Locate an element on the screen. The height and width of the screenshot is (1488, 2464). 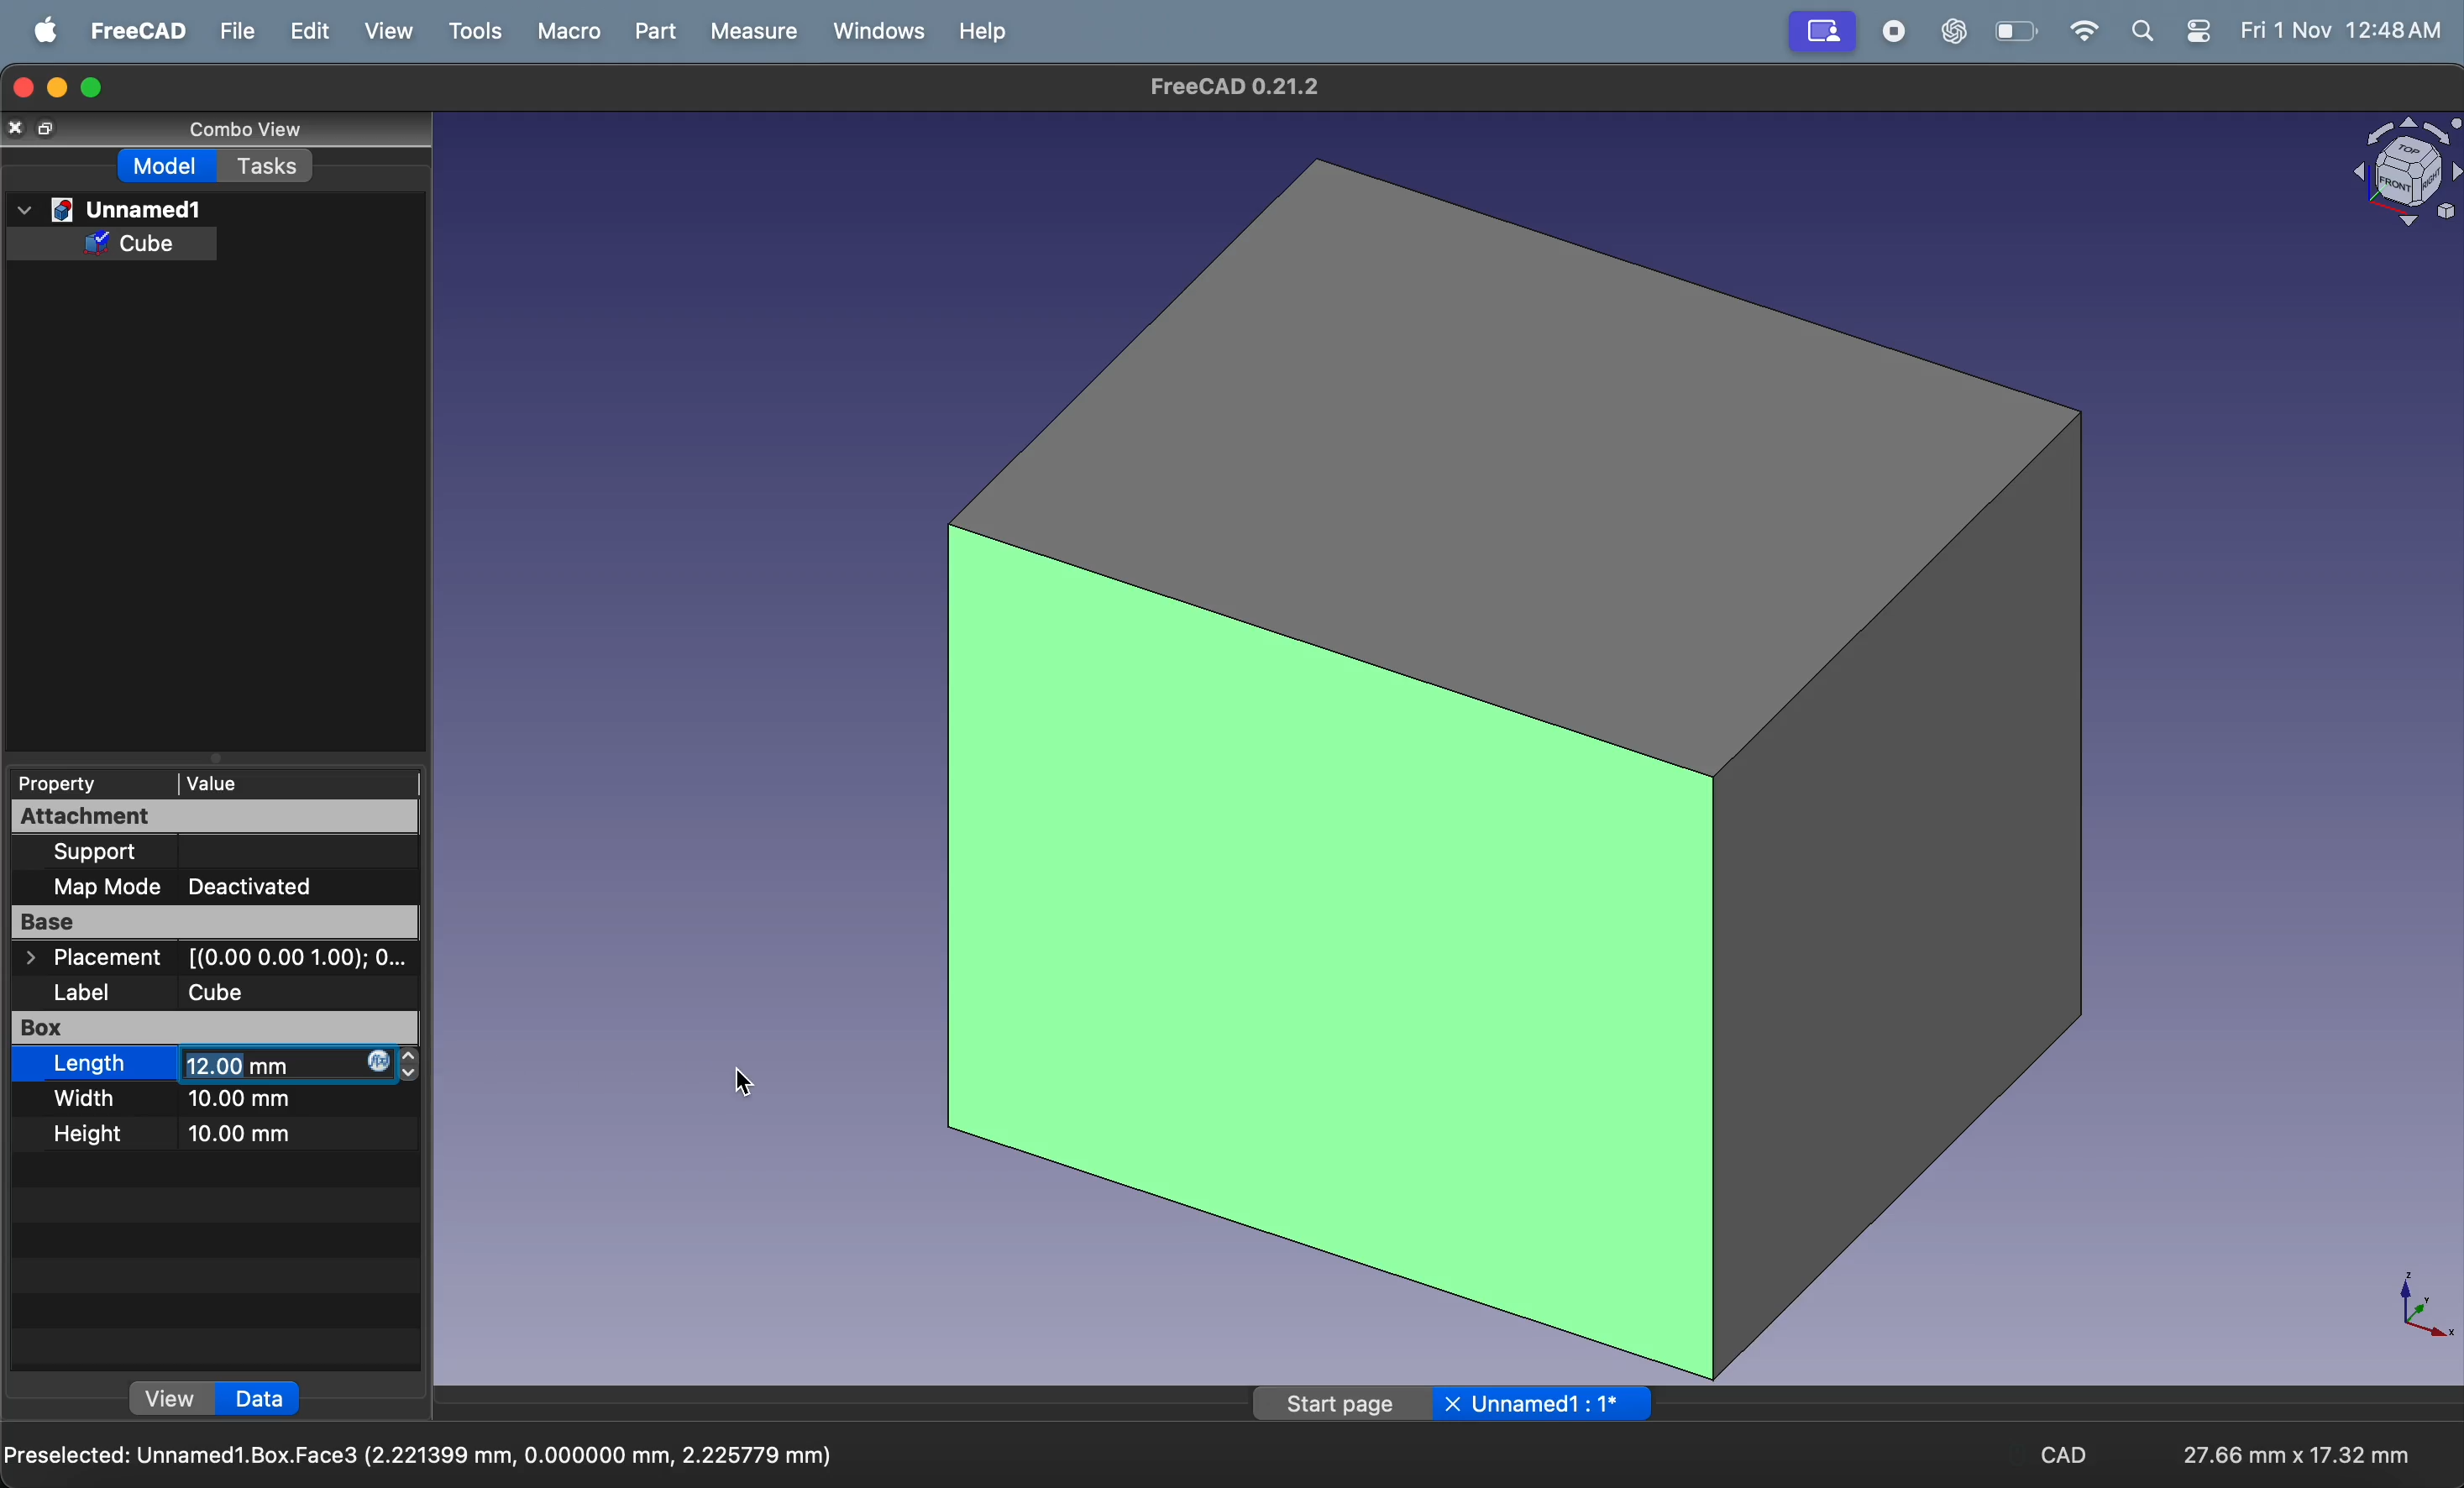
Fri 1 Nov 12:48 AM is located at coordinates (2347, 30).